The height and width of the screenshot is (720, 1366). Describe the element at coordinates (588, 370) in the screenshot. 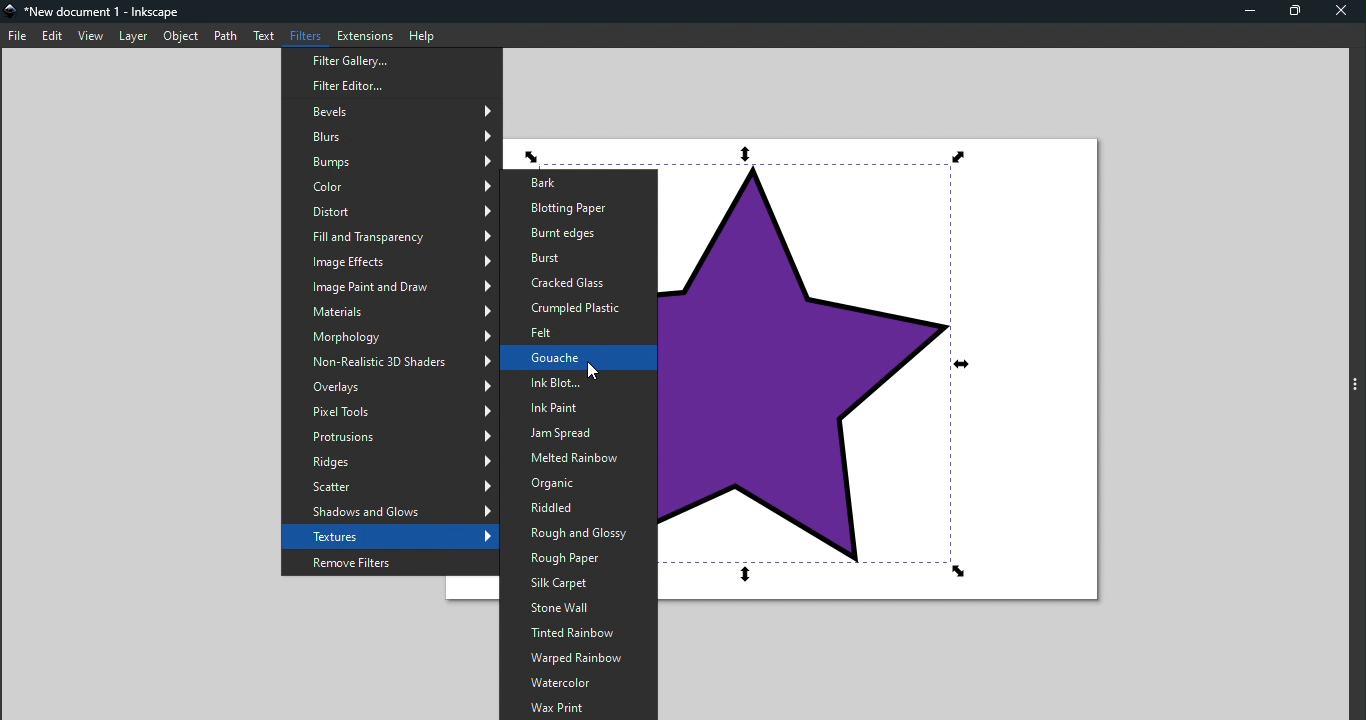

I see `cursor` at that location.